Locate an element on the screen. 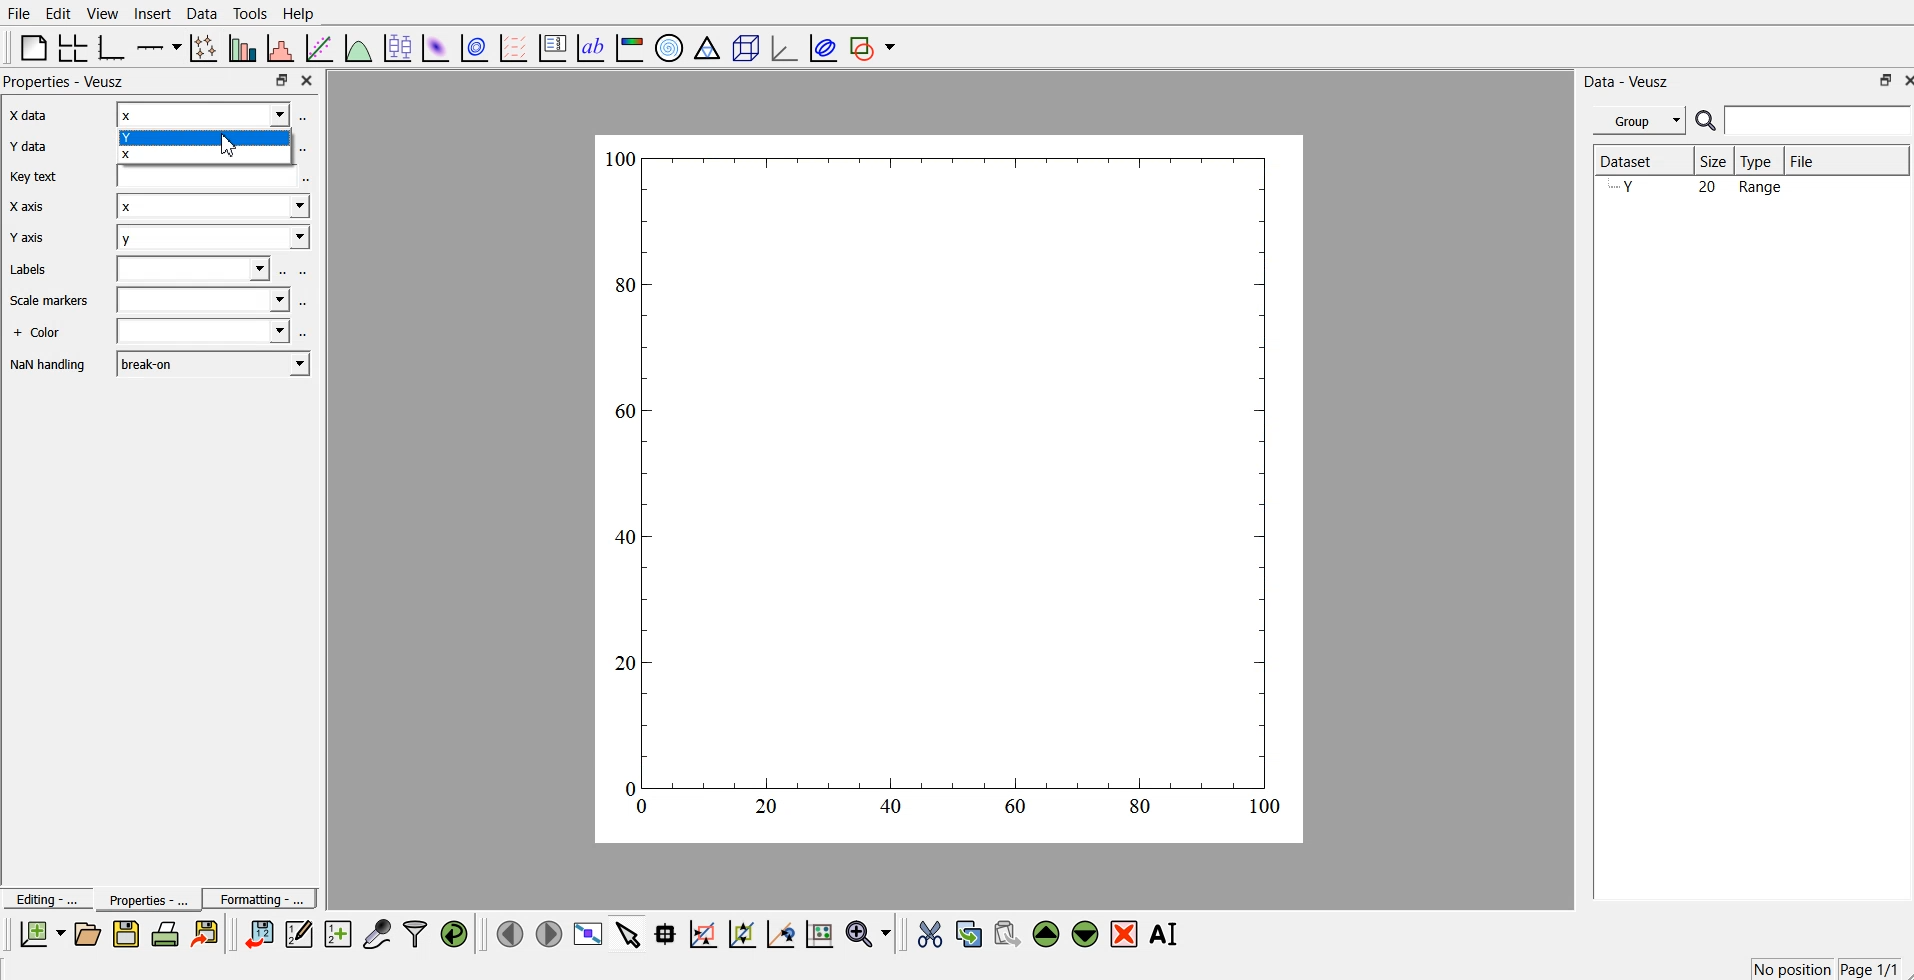 Image resolution: width=1914 pixels, height=980 pixels. add a shape to the plot is located at coordinates (874, 47).